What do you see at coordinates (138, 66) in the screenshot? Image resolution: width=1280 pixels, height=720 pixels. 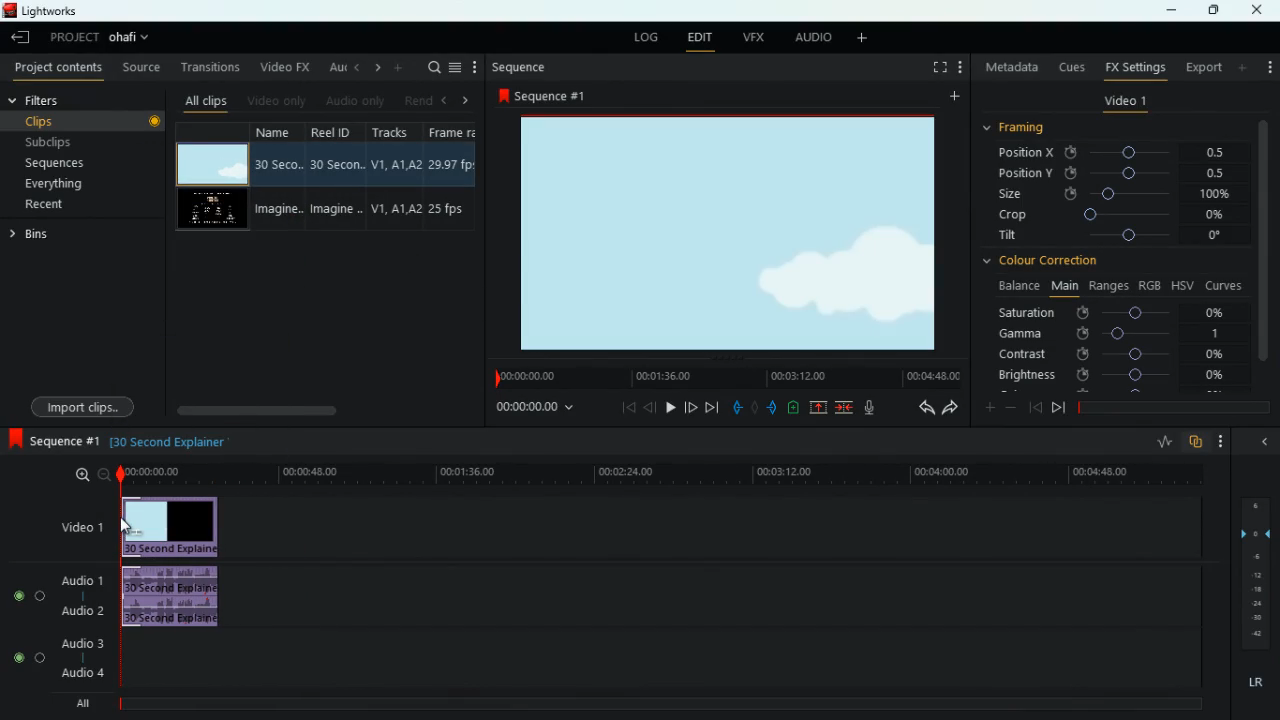 I see `source` at bounding box center [138, 66].